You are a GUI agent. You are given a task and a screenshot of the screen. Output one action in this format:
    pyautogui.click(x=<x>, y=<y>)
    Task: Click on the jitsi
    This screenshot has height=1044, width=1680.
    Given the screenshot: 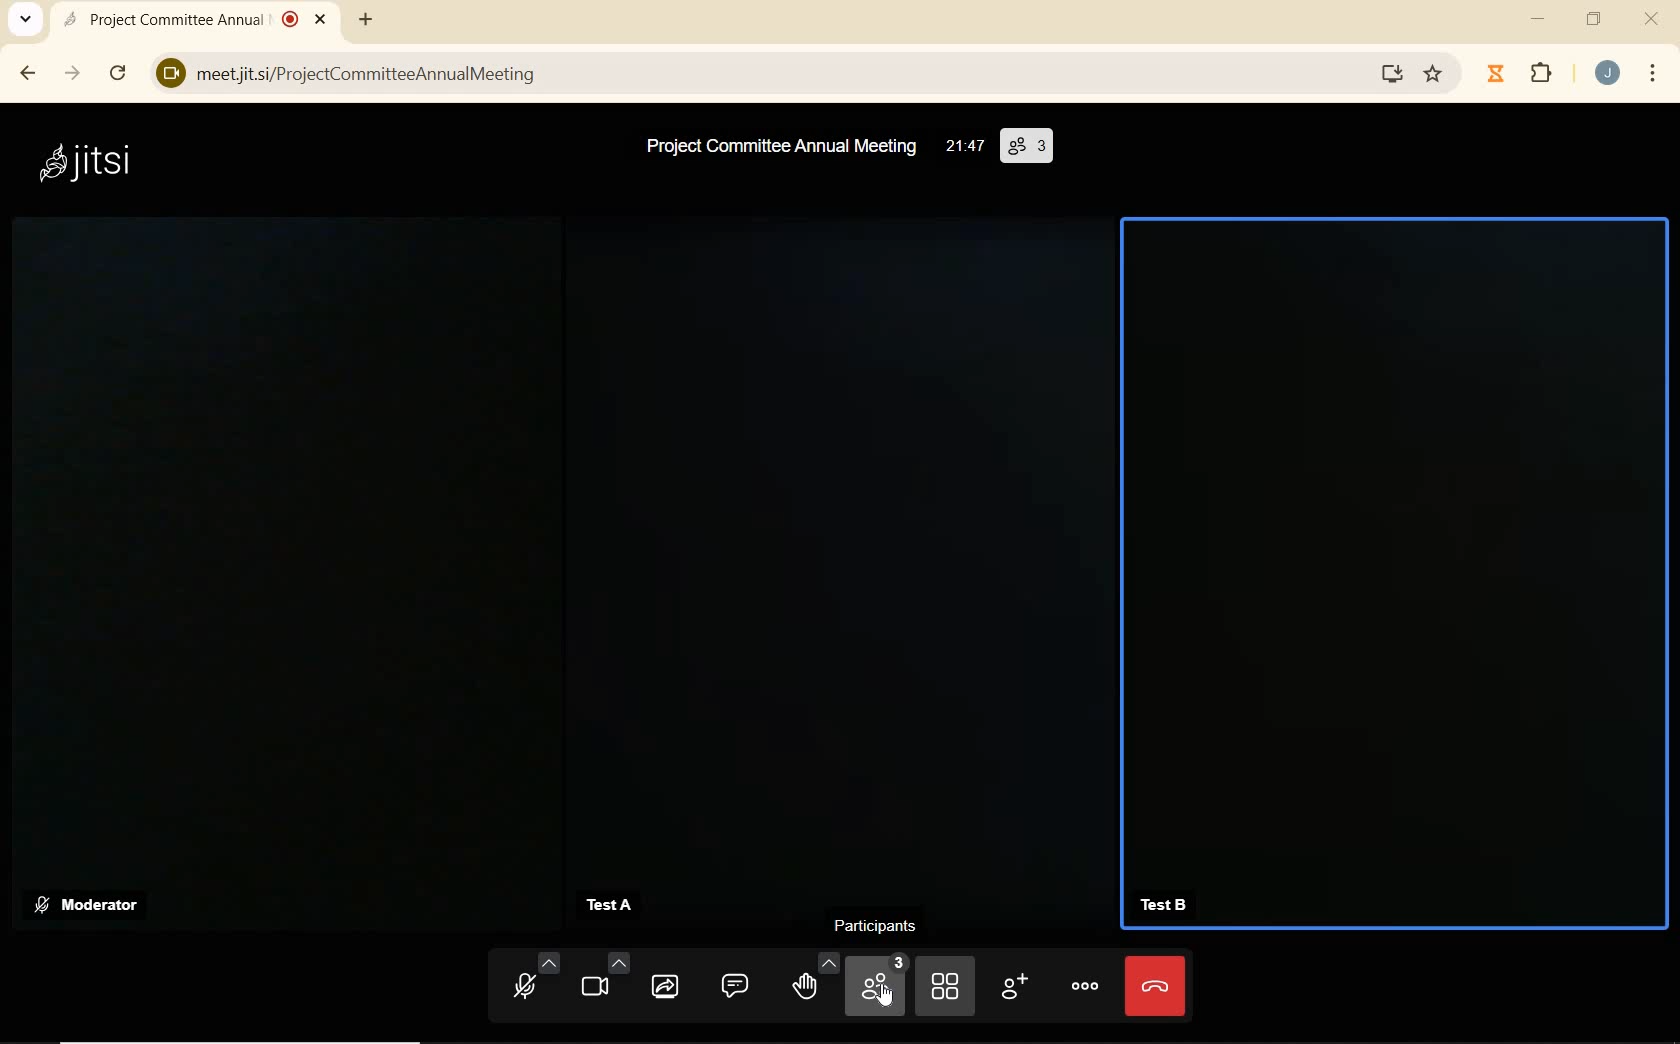 What is the action you would take?
    pyautogui.click(x=90, y=161)
    